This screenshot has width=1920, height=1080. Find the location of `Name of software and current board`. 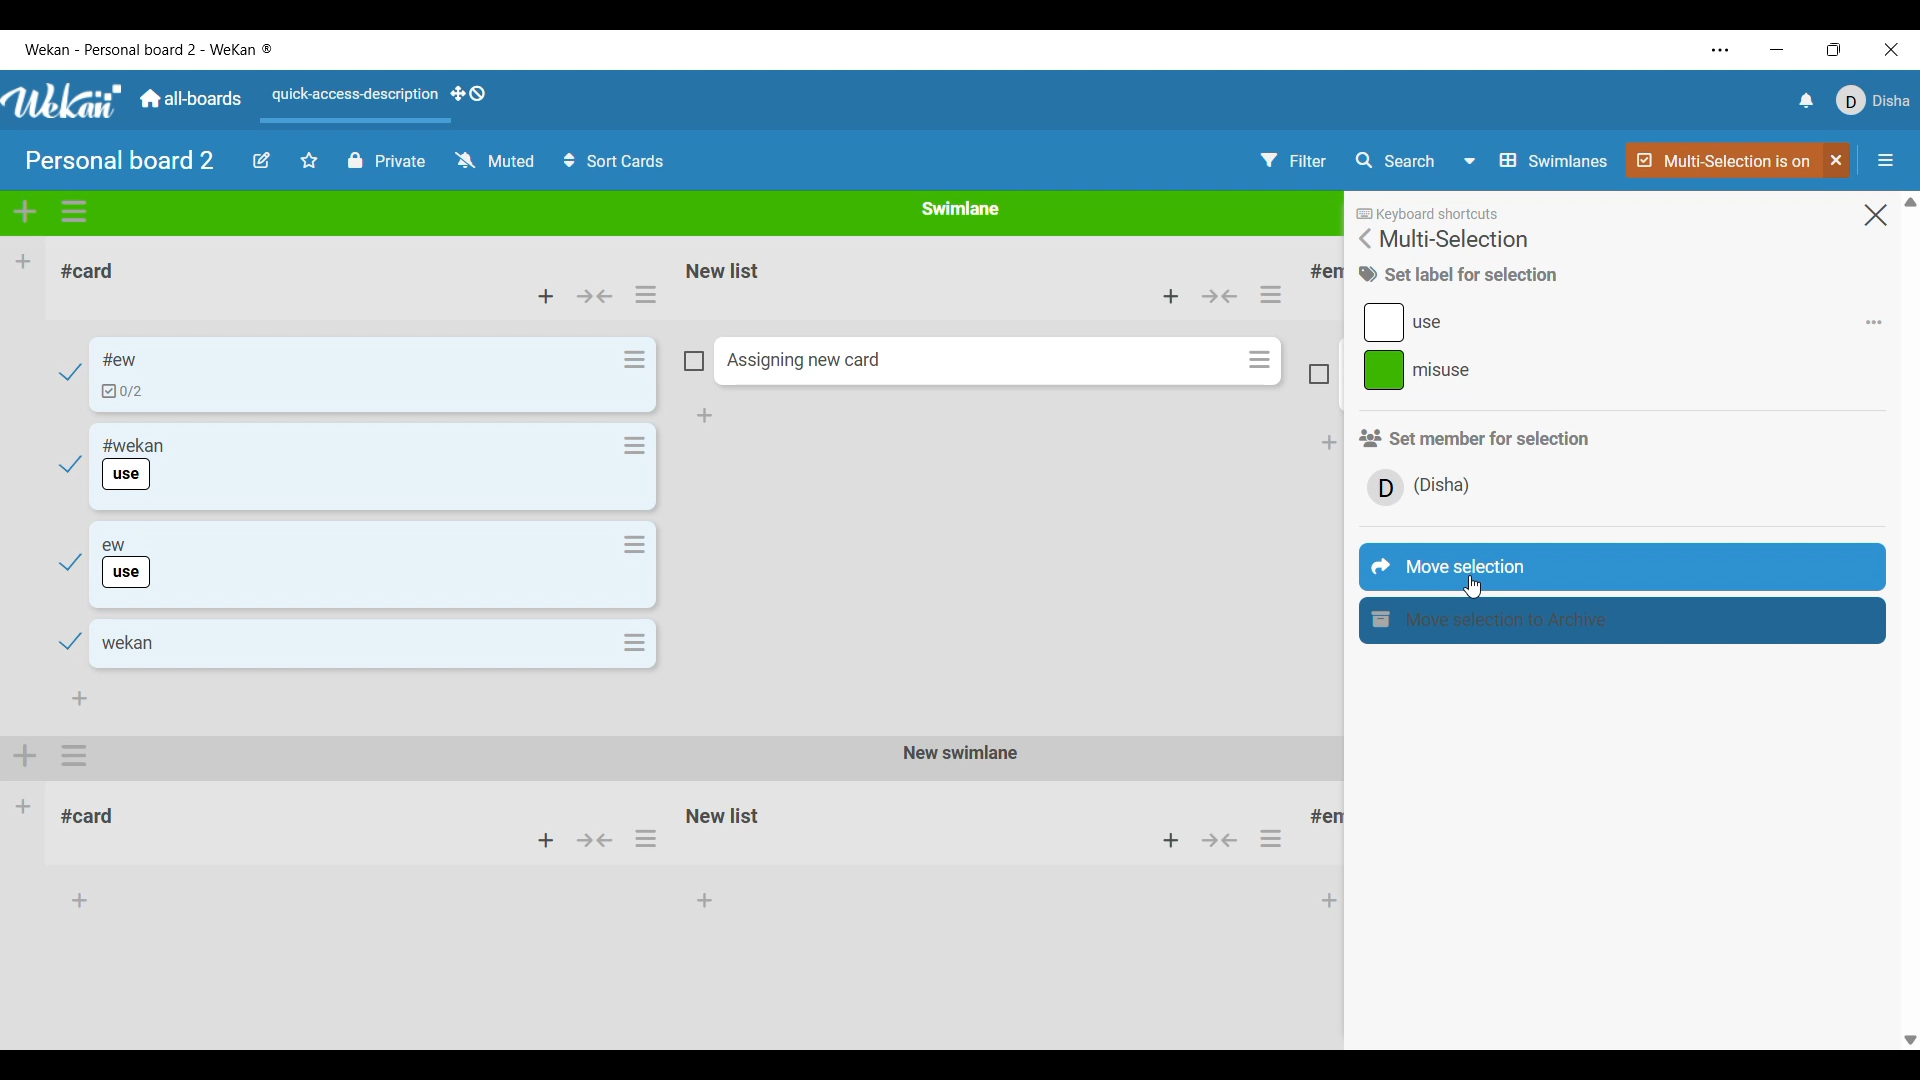

Name of software and current board is located at coordinates (148, 49).